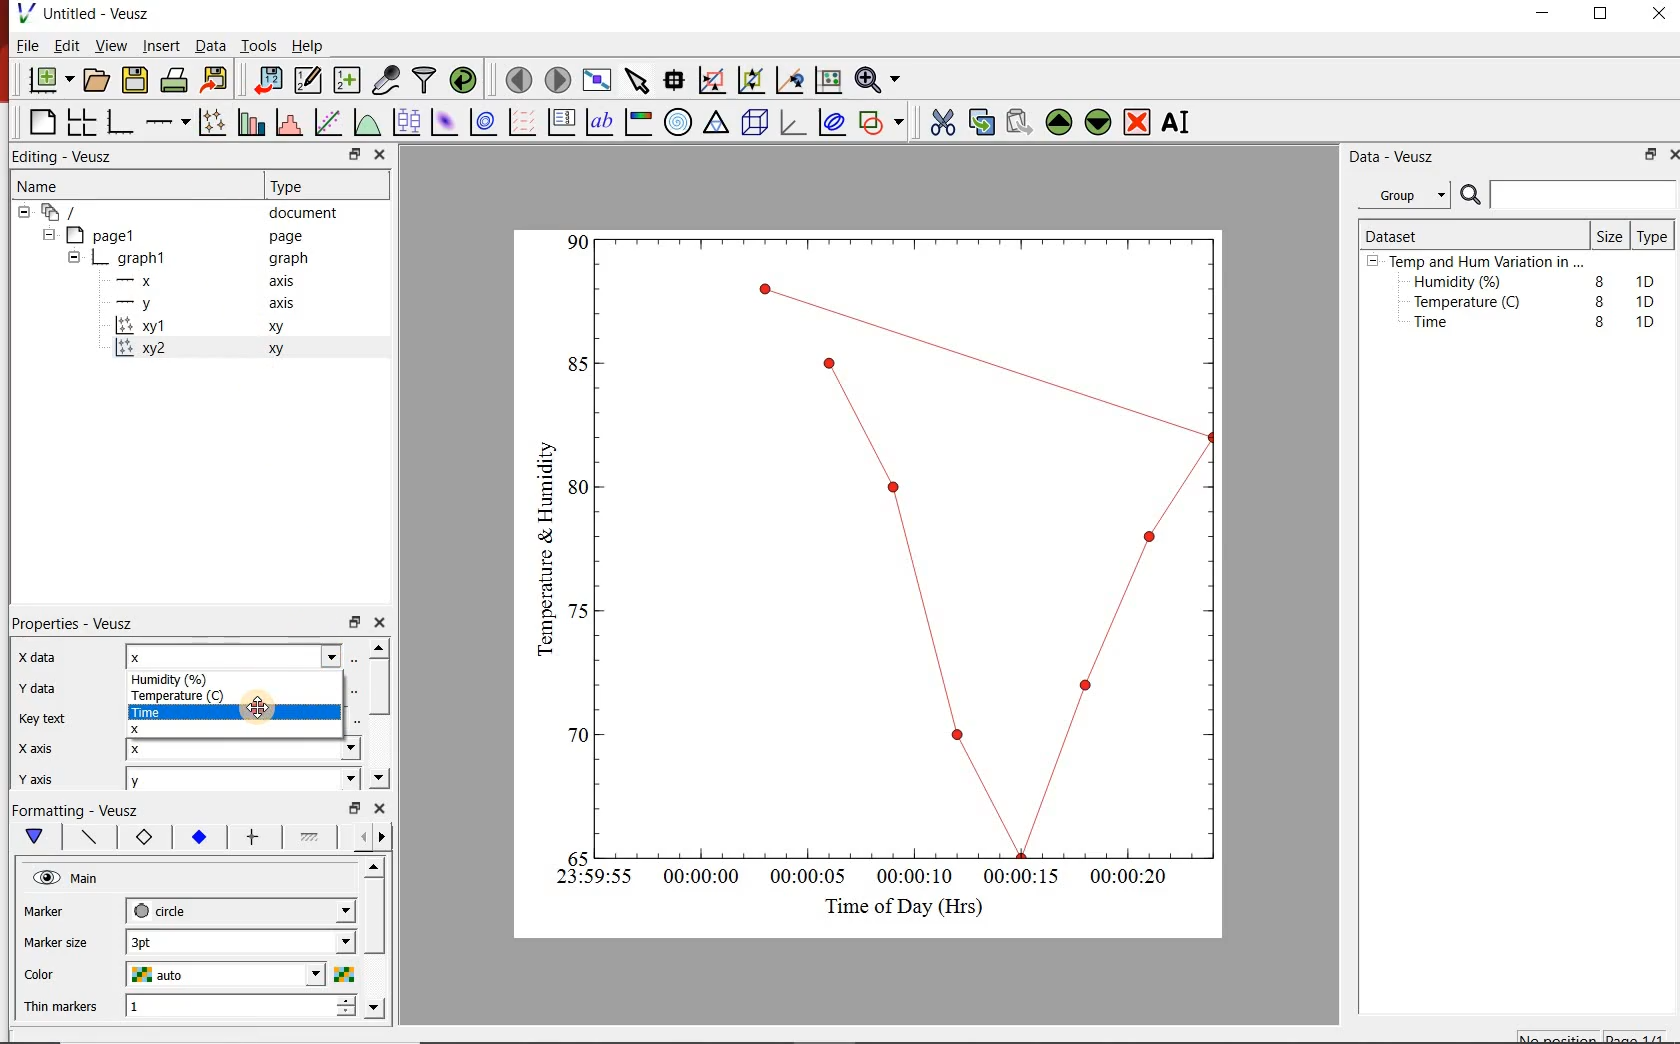 This screenshot has width=1680, height=1044. I want to click on polar graph, so click(680, 124).